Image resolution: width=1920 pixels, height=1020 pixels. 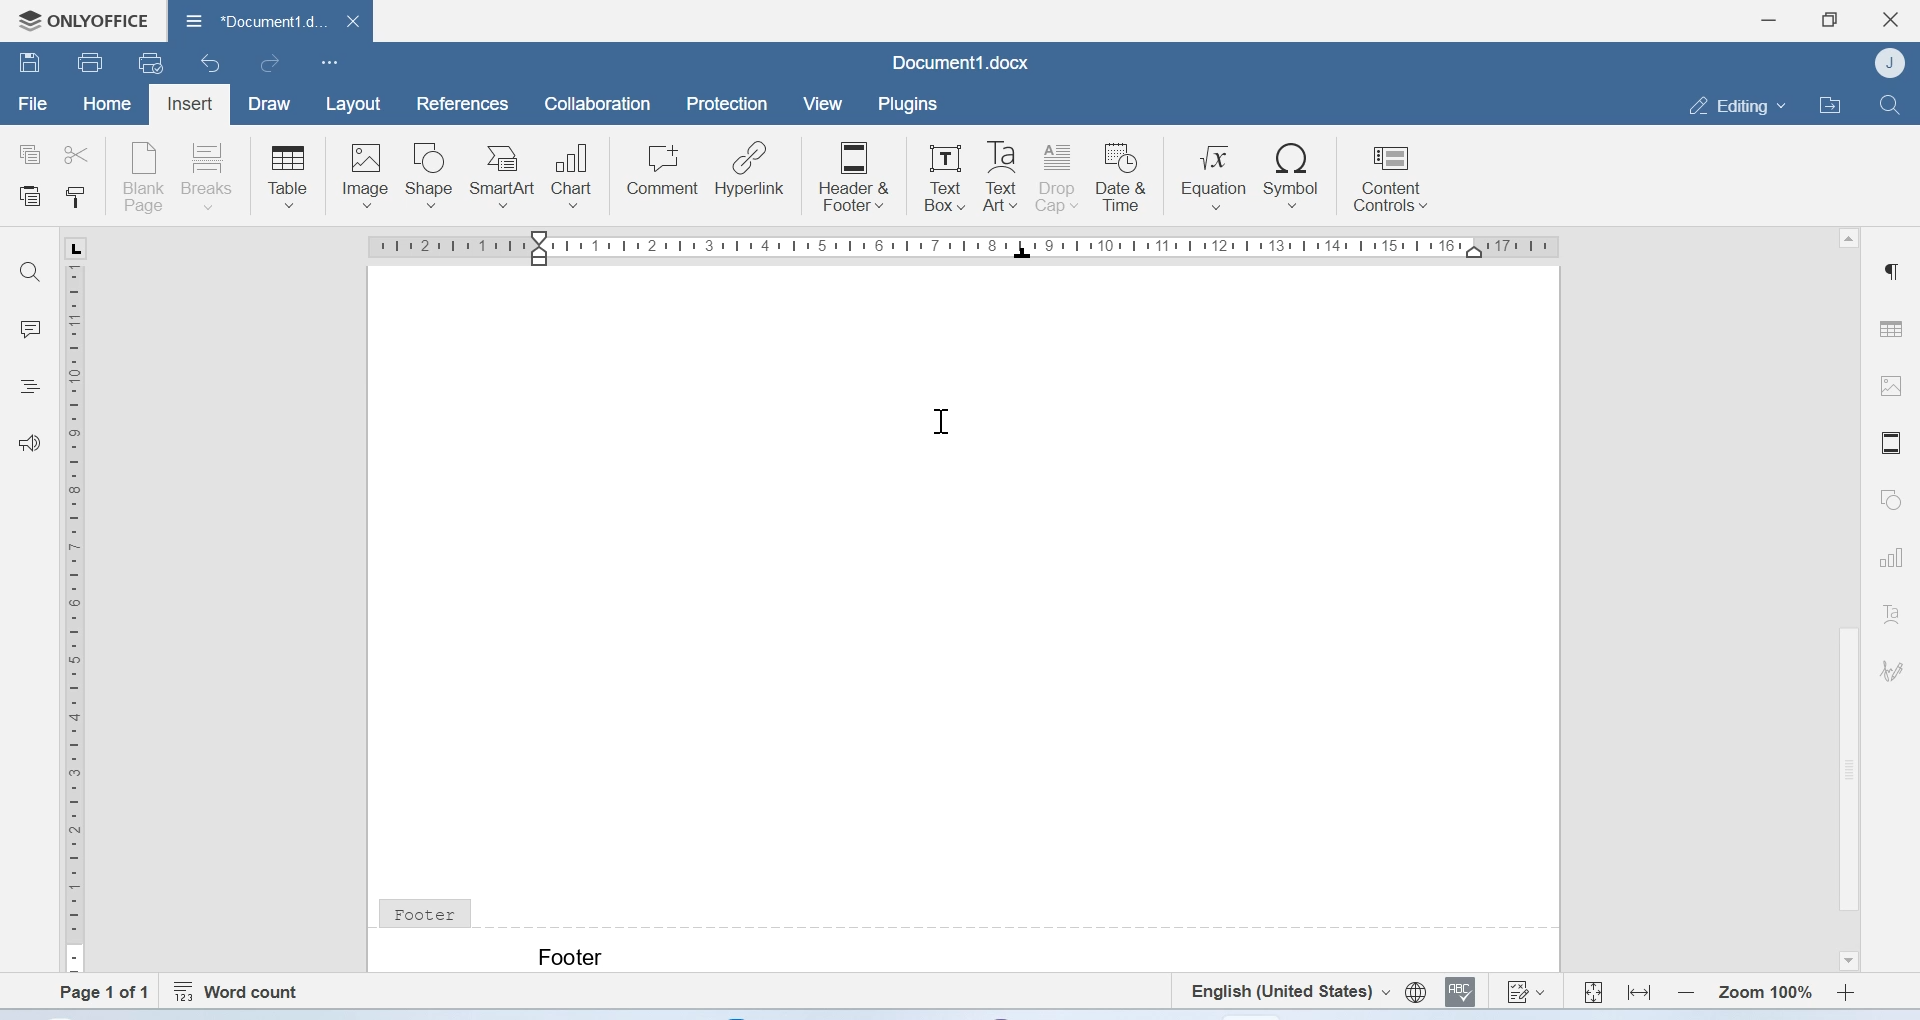 I want to click on Signature, so click(x=1890, y=668).